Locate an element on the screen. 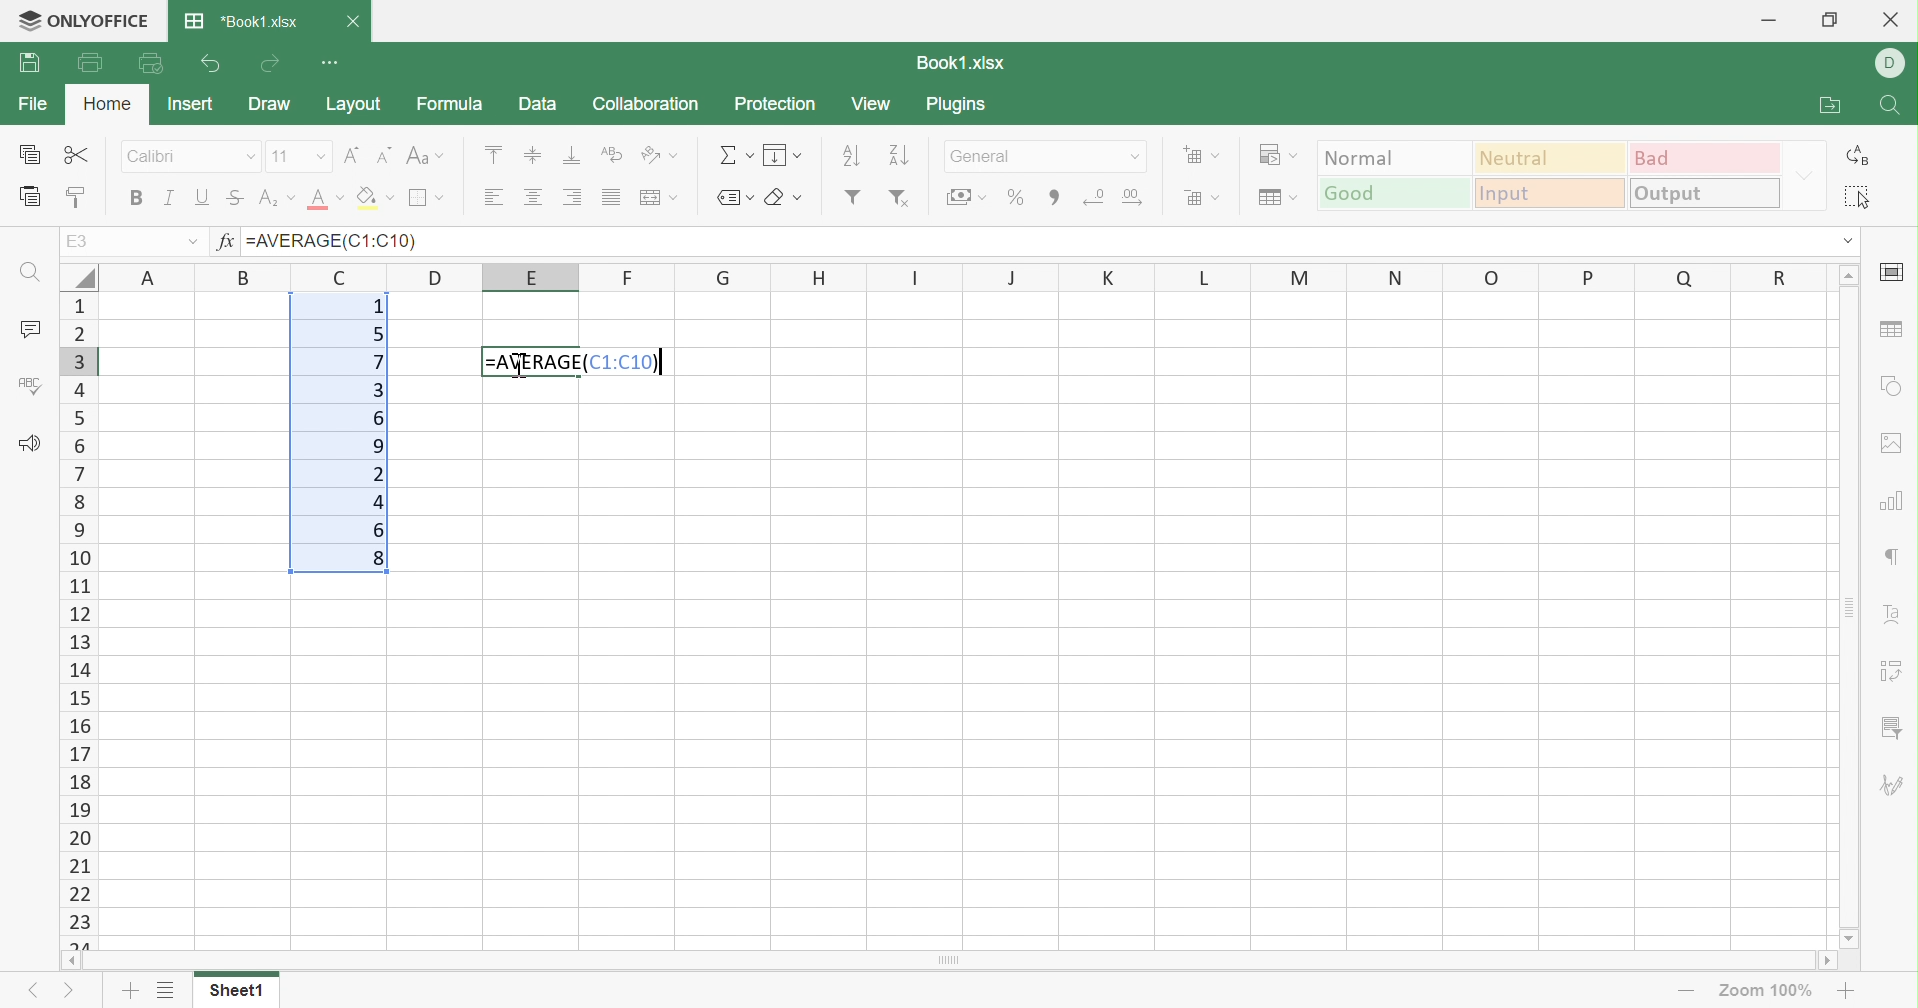 The height and width of the screenshot is (1008, 1918). Descending order is located at coordinates (894, 156).